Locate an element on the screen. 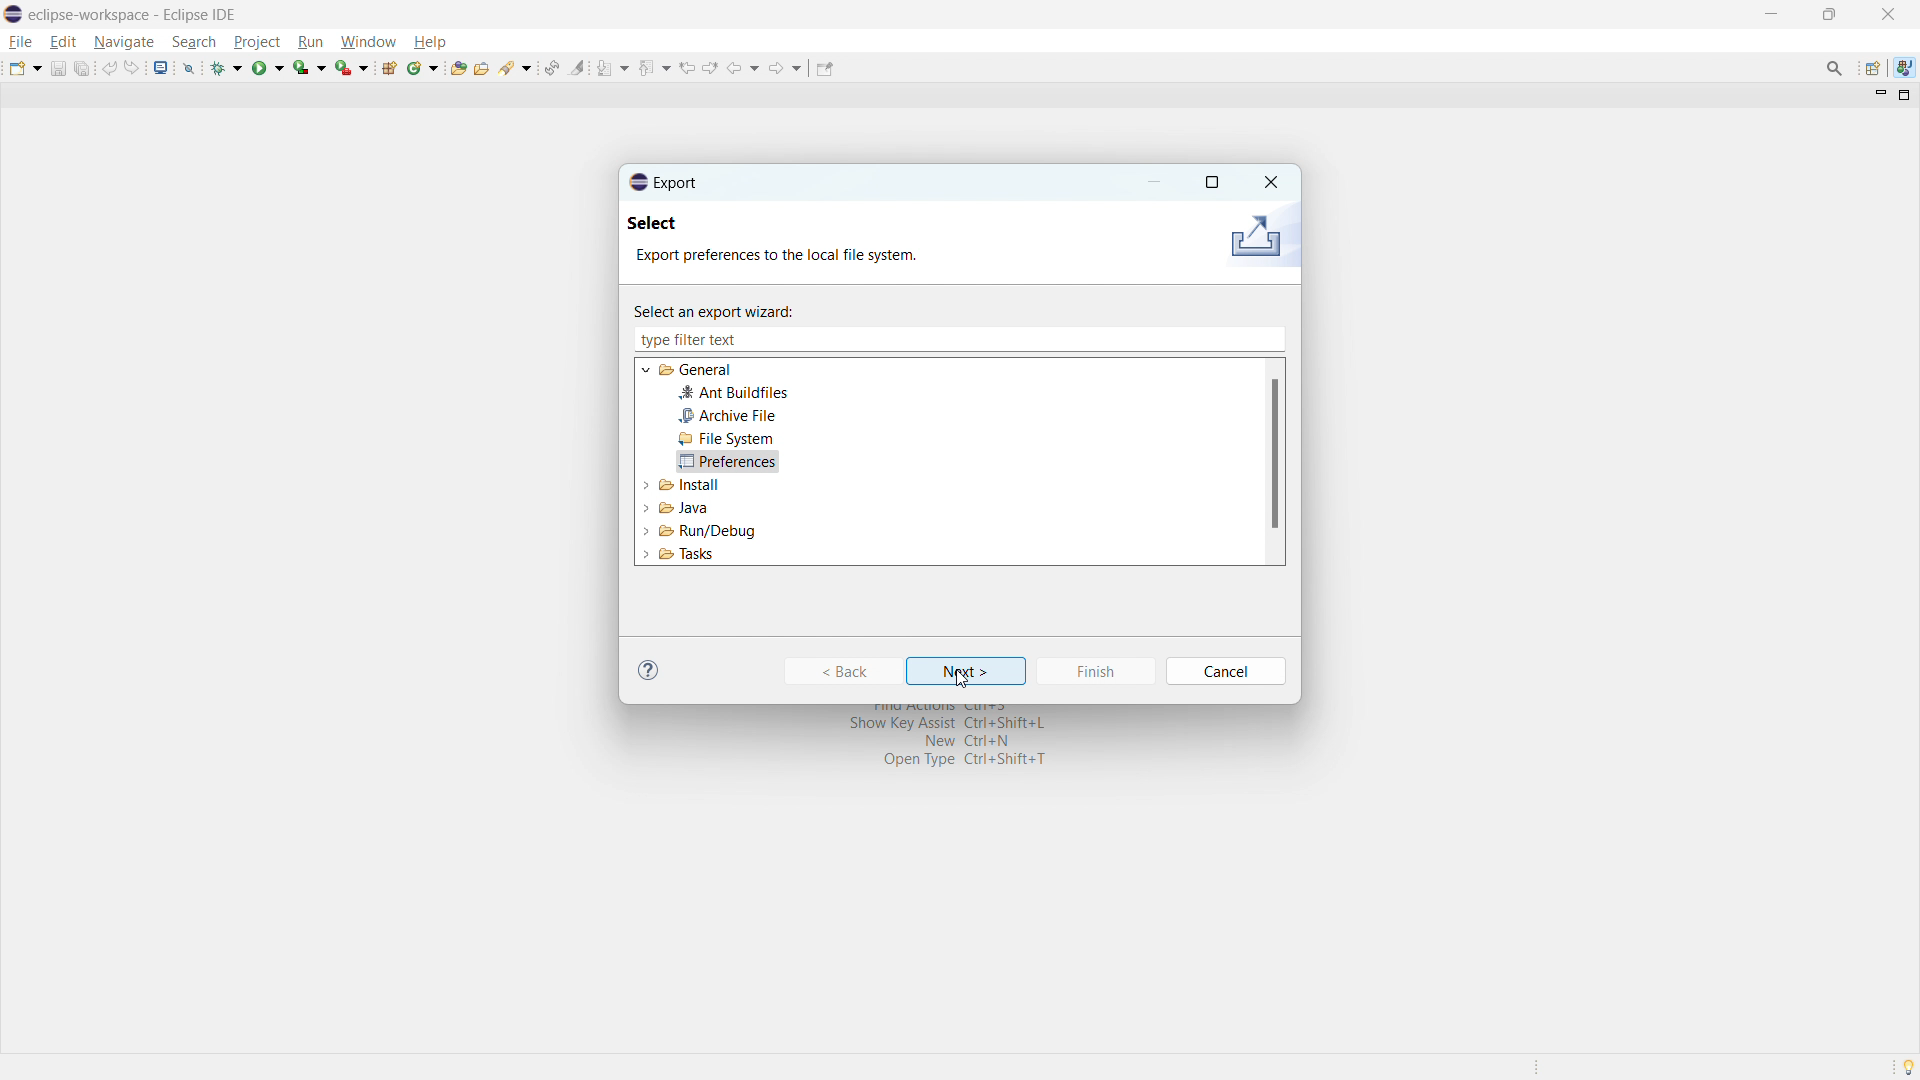  expand team is located at coordinates (646, 483).